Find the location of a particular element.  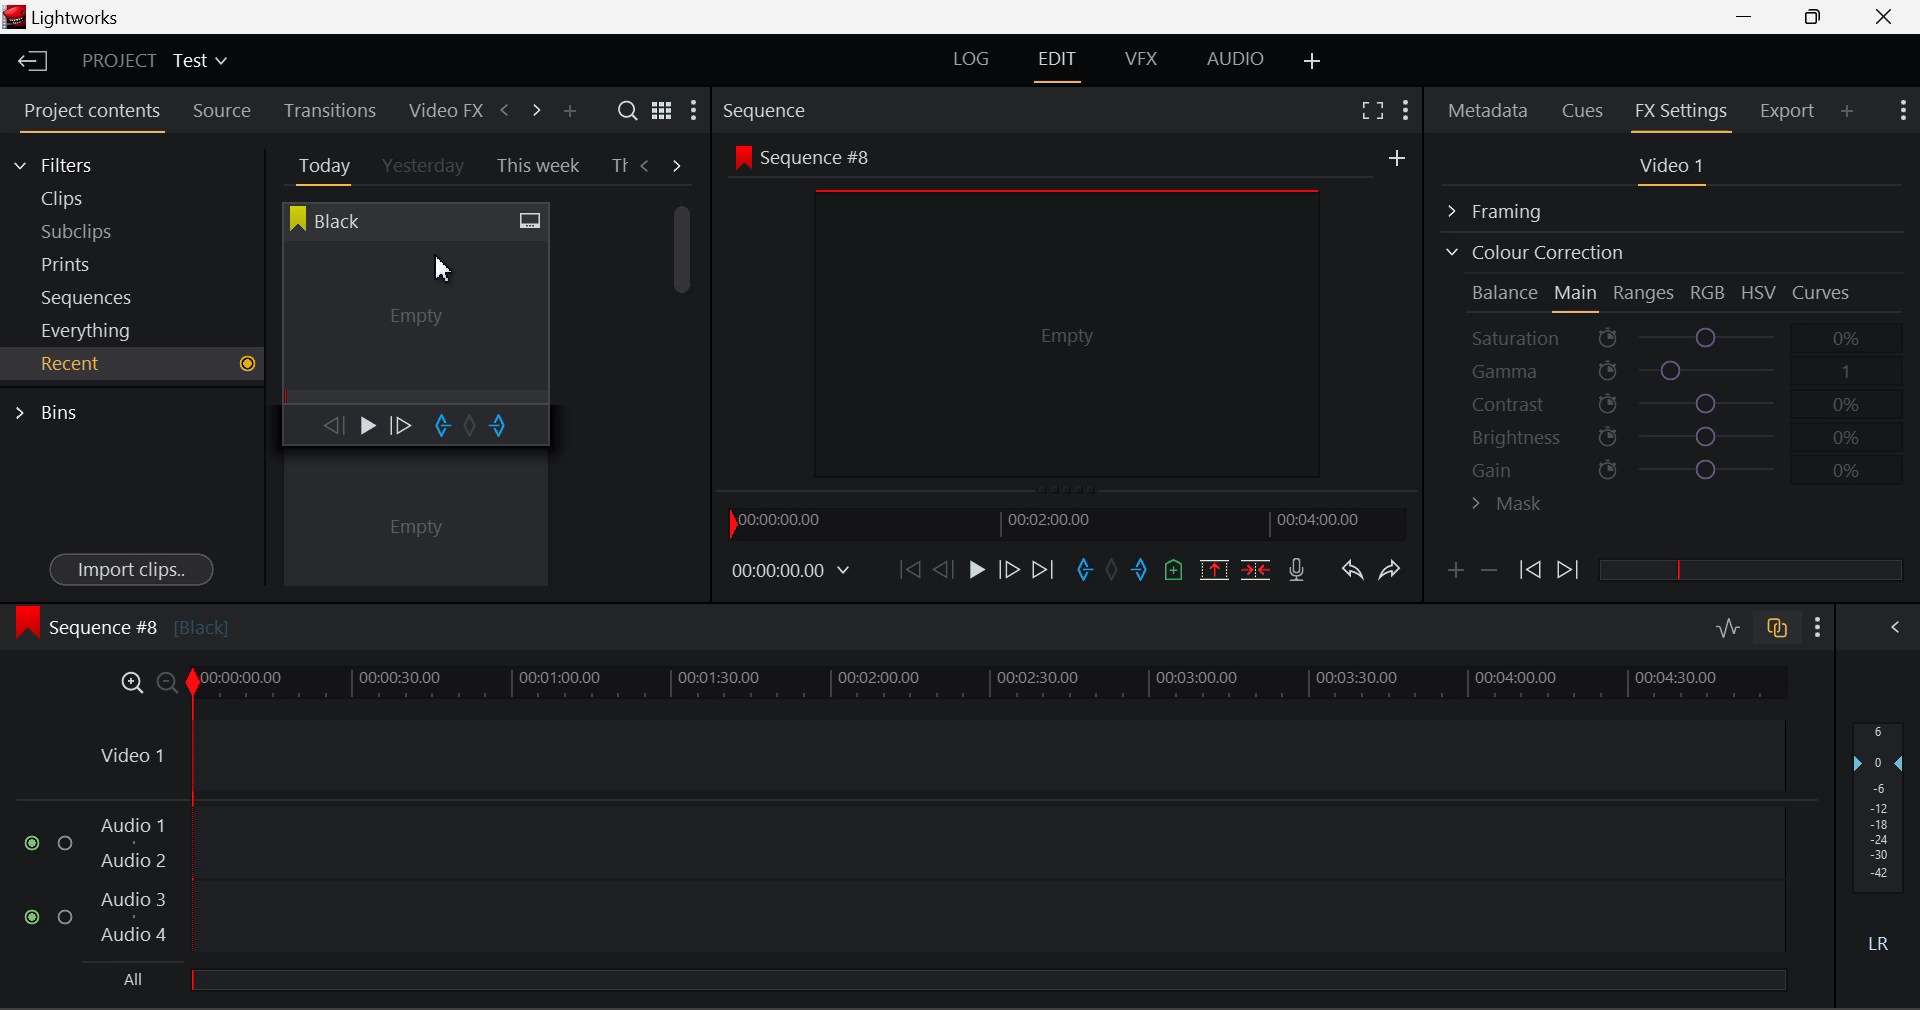

Cursor is located at coordinates (445, 265).